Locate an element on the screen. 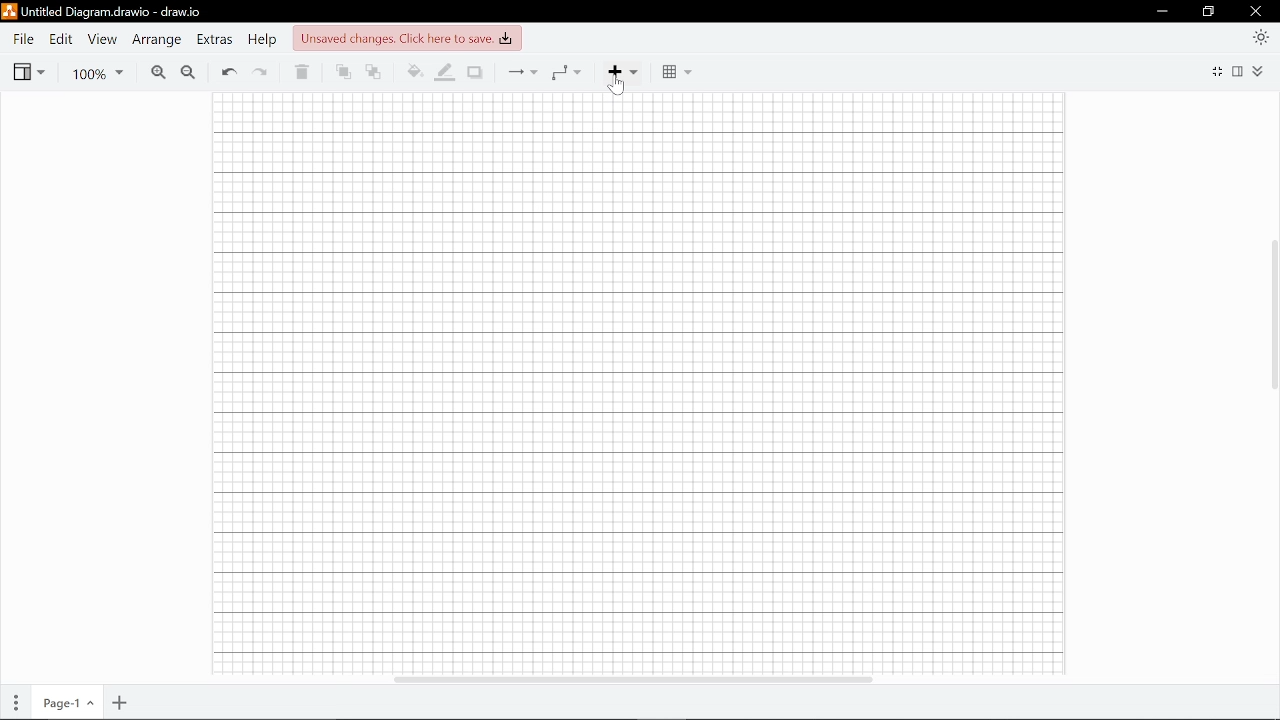  Help is located at coordinates (263, 41).